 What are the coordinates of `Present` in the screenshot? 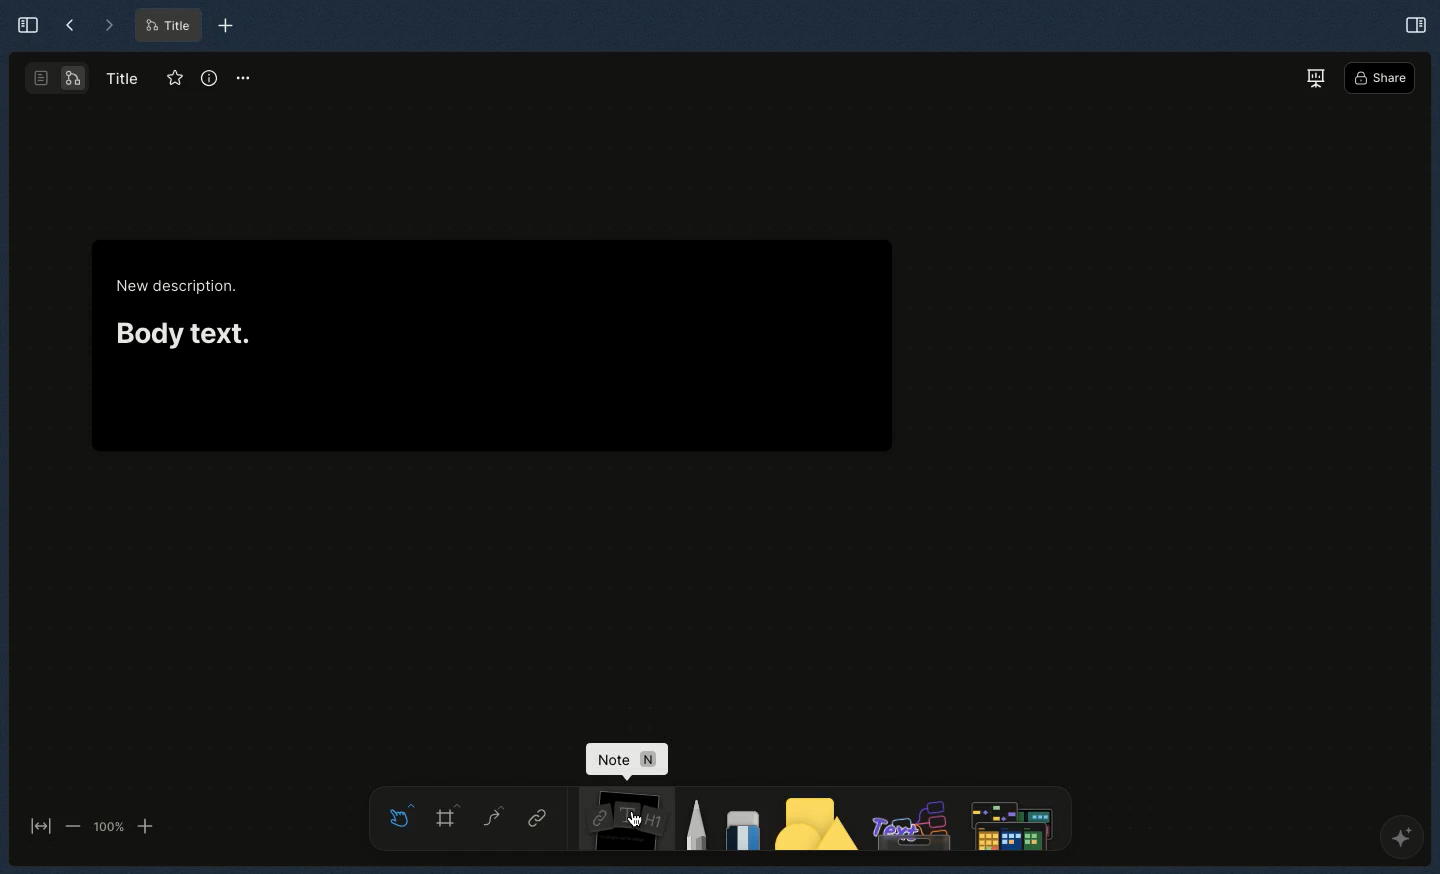 It's located at (1315, 77).